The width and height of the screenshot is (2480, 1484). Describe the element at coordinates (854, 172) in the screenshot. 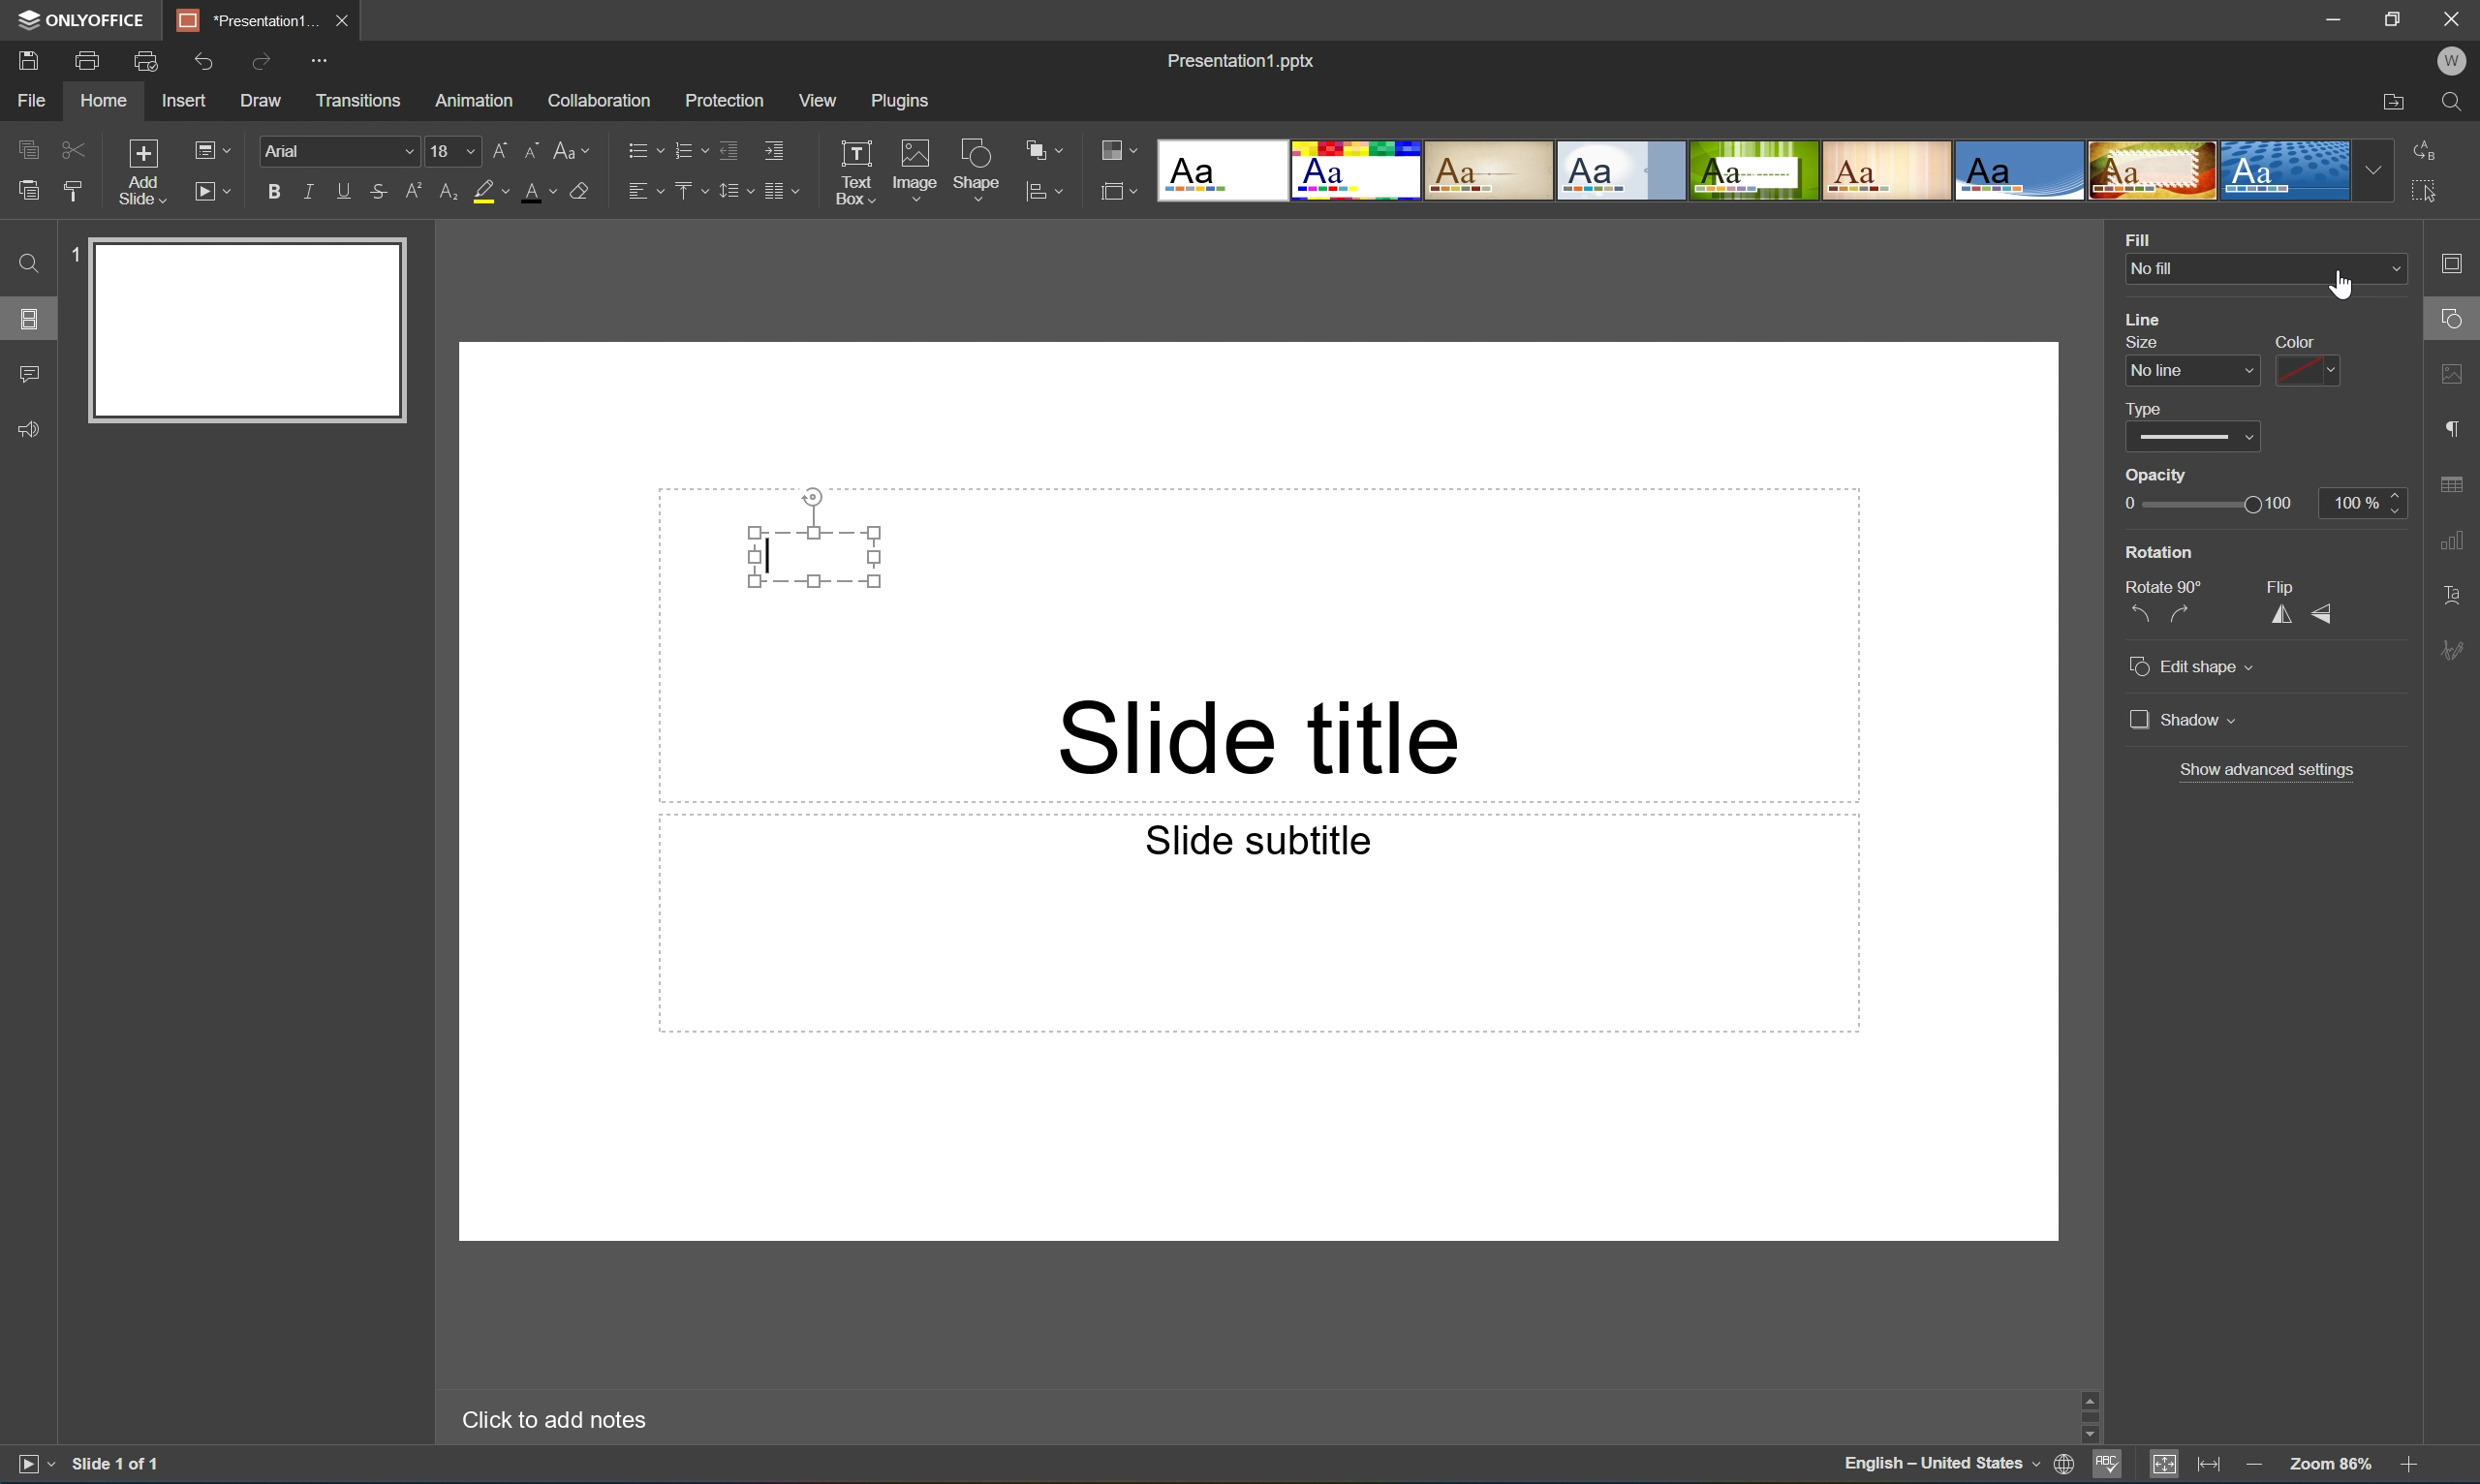

I see `Text Box` at that location.